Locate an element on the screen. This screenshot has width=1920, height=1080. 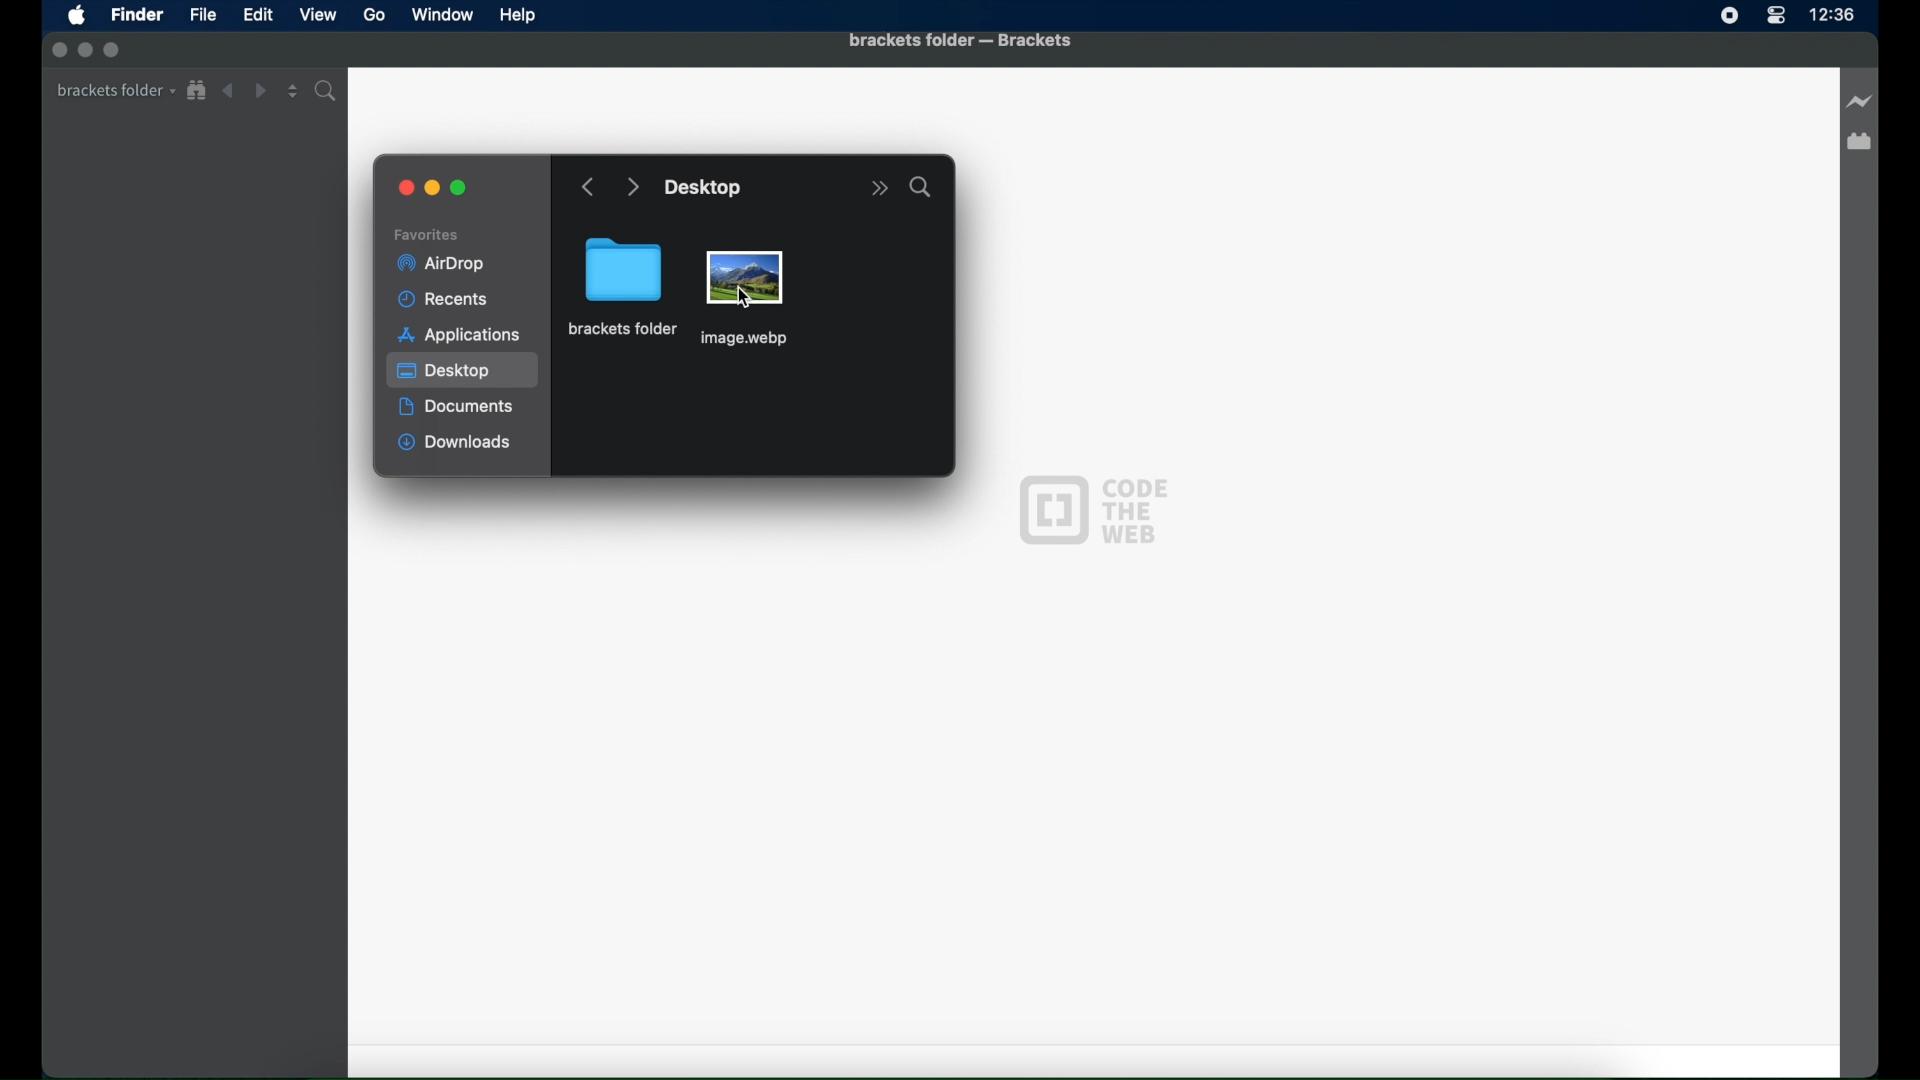
documents is located at coordinates (457, 407).